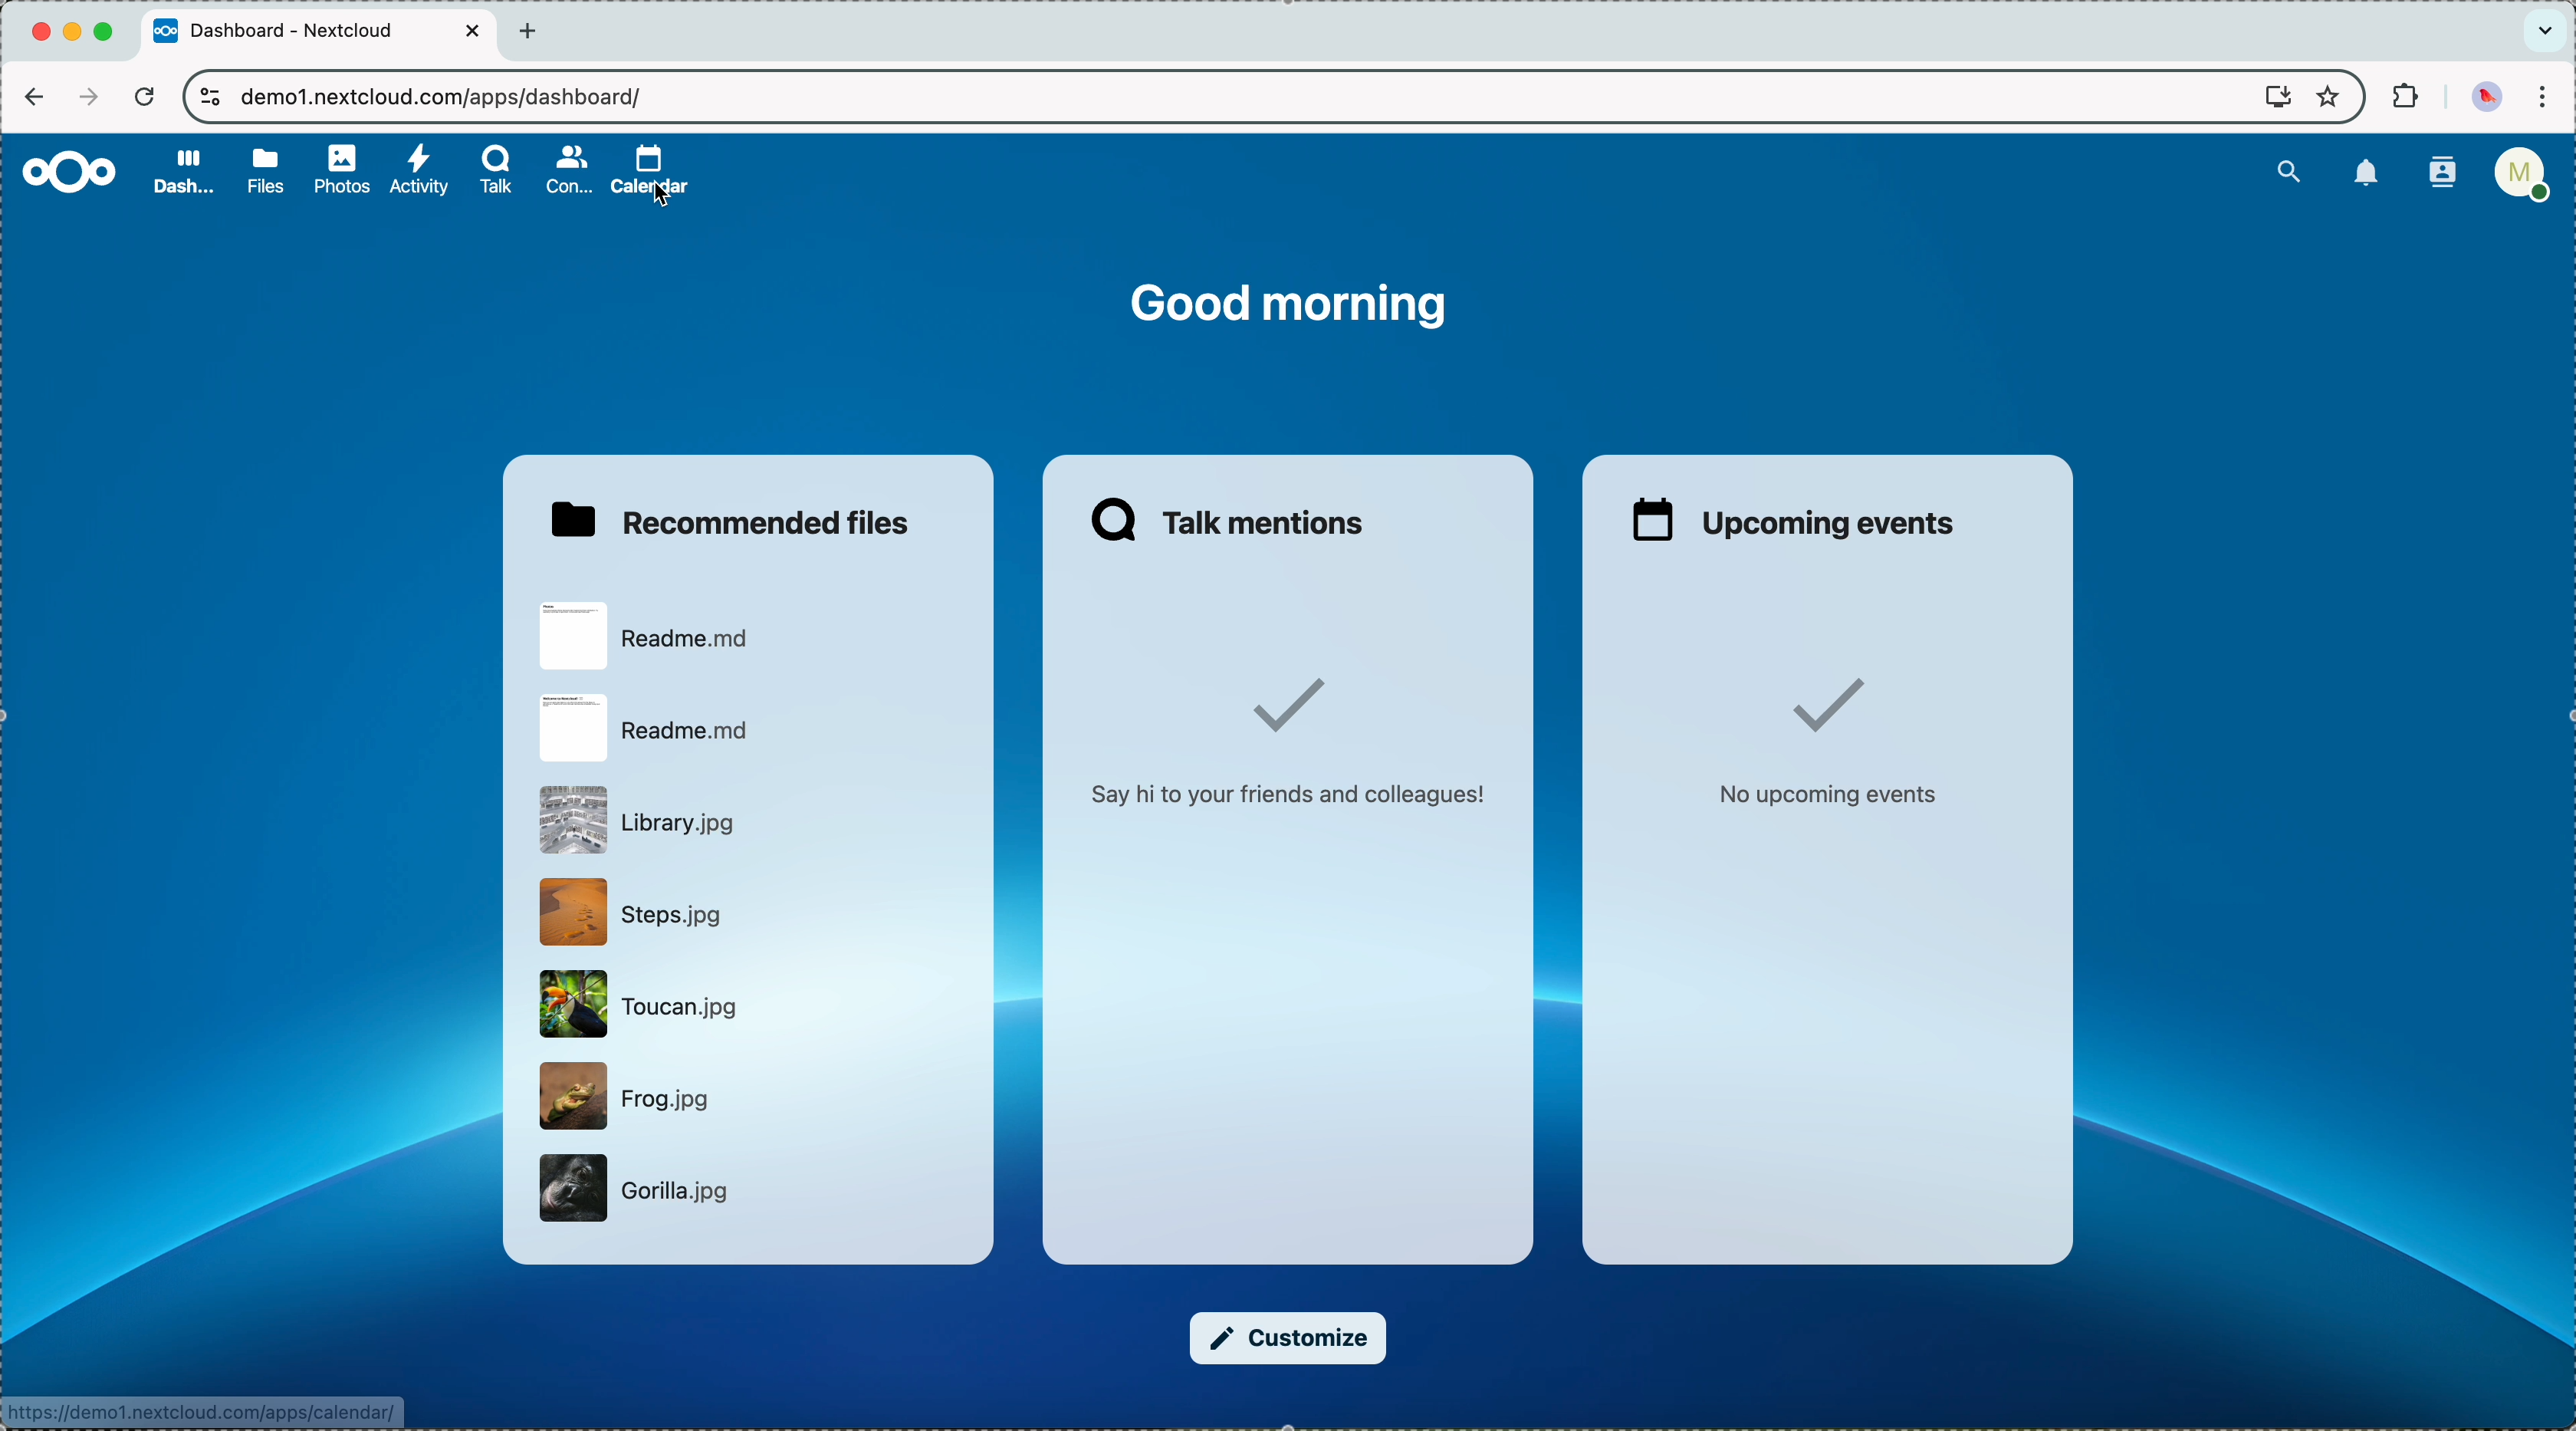 The width and height of the screenshot is (2576, 1431). Describe the element at coordinates (420, 171) in the screenshot. I see `activity` at that location.